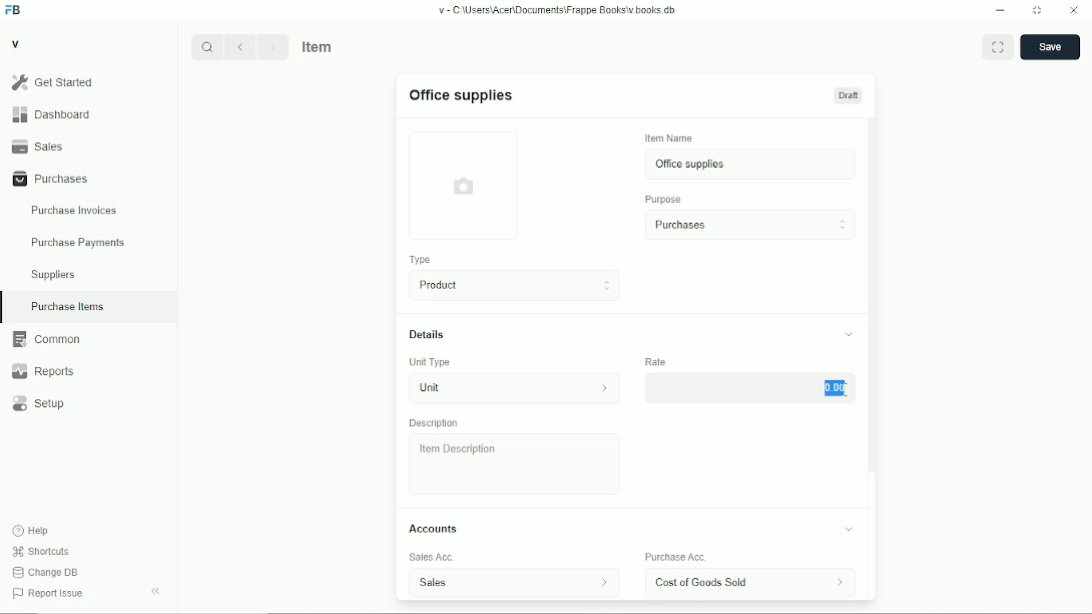 The height and width of the screenshot is (614, 1092). I want to click on toggle collapse/expand, so click(850, 334).